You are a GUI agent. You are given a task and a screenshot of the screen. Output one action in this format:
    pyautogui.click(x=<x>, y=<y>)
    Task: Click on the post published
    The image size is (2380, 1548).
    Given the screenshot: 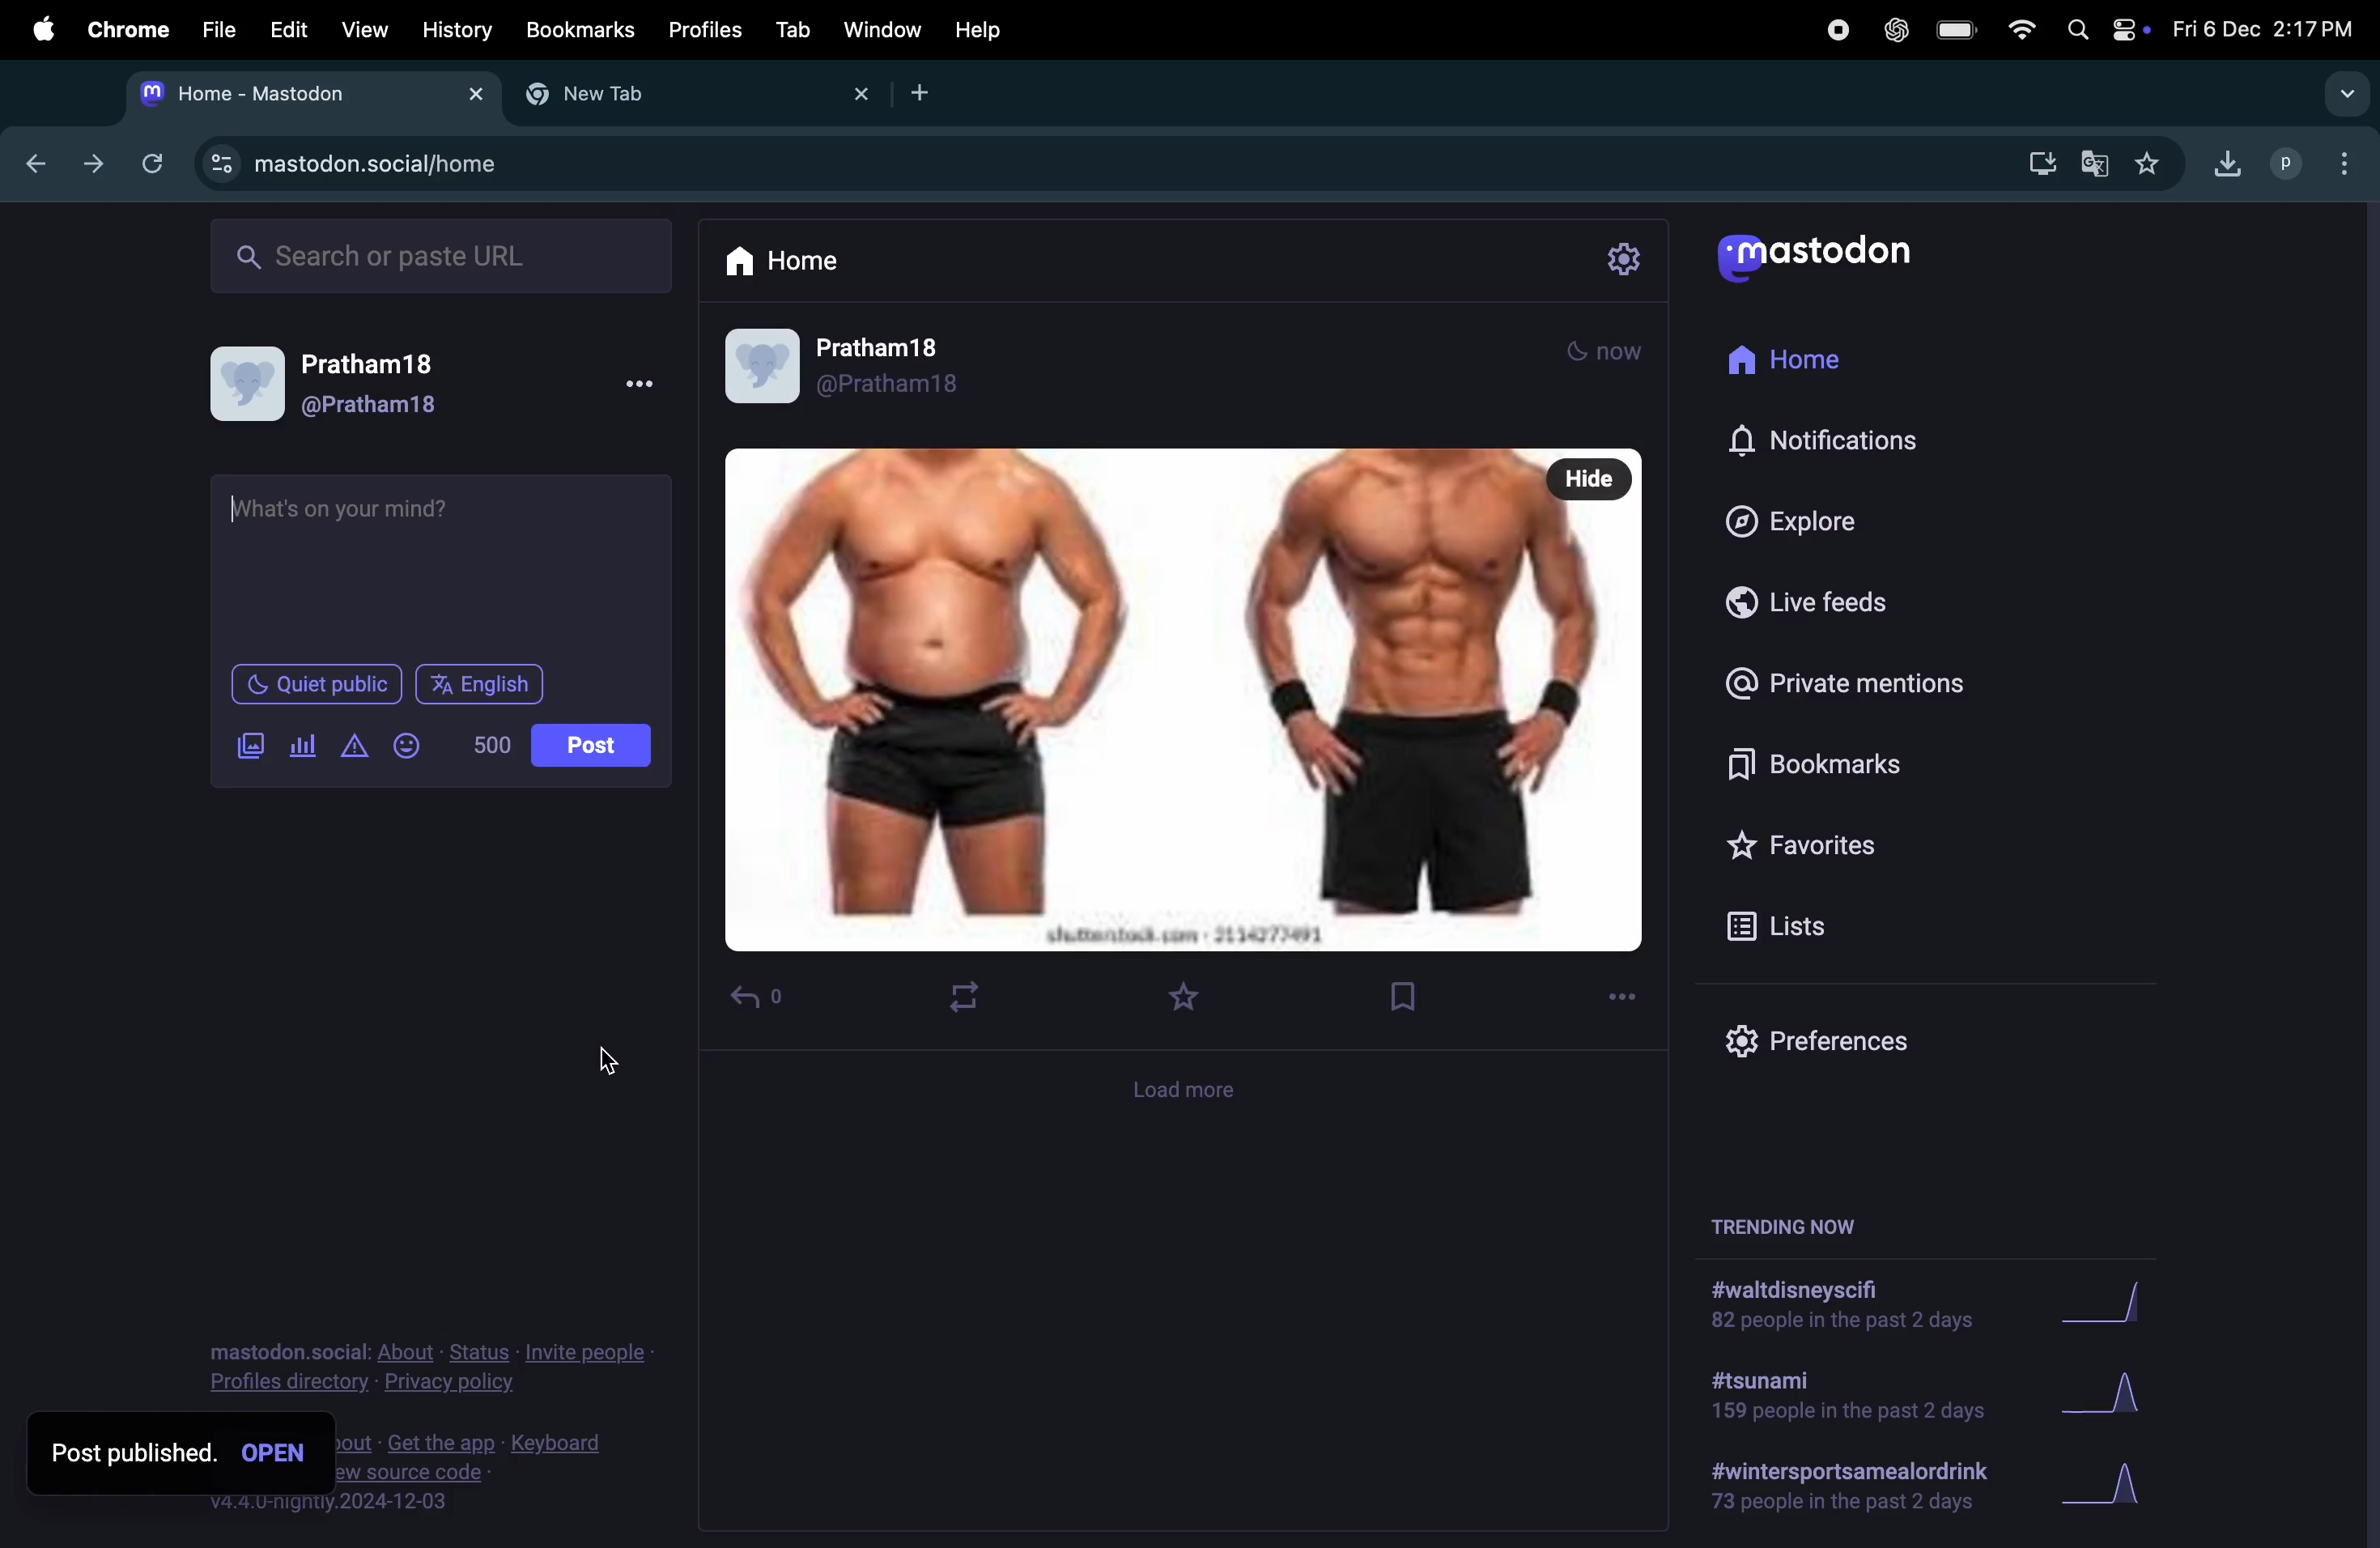 What is the action you would take?
    pyautogui.click(x=130, y=1455)
    